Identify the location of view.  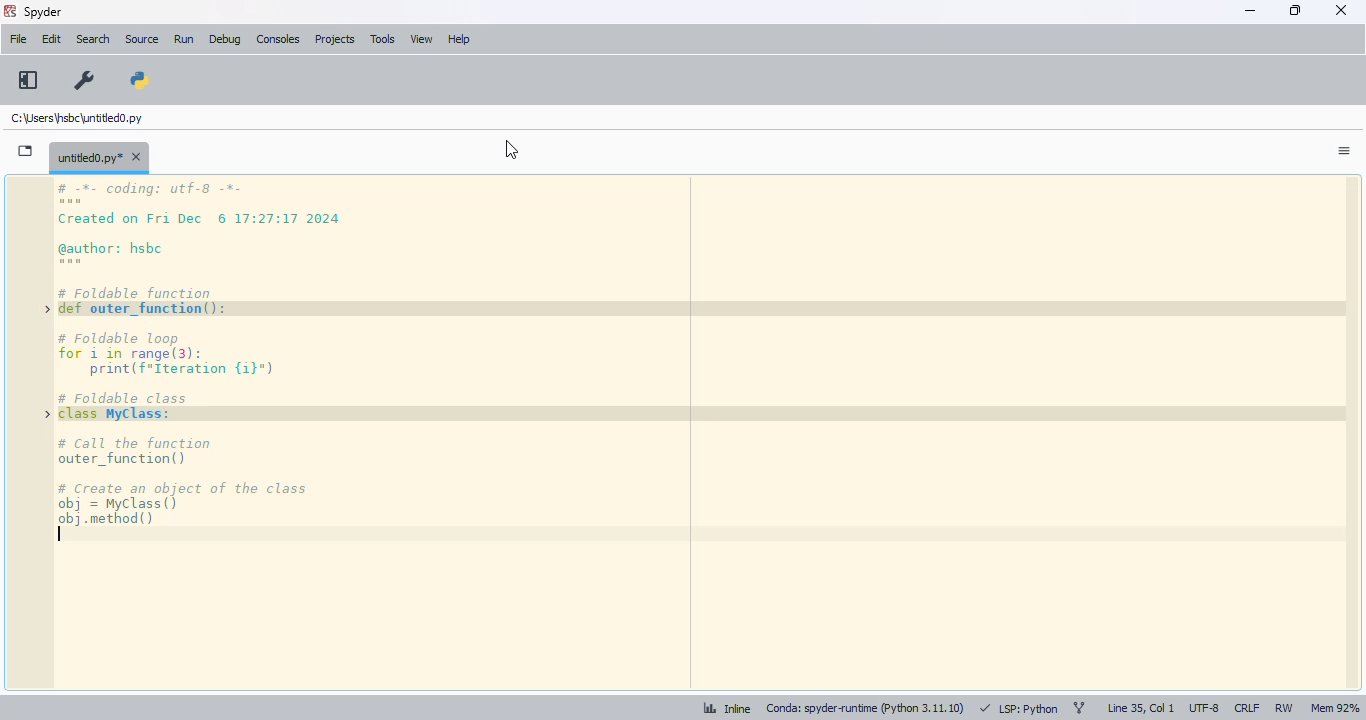
(422, 39).